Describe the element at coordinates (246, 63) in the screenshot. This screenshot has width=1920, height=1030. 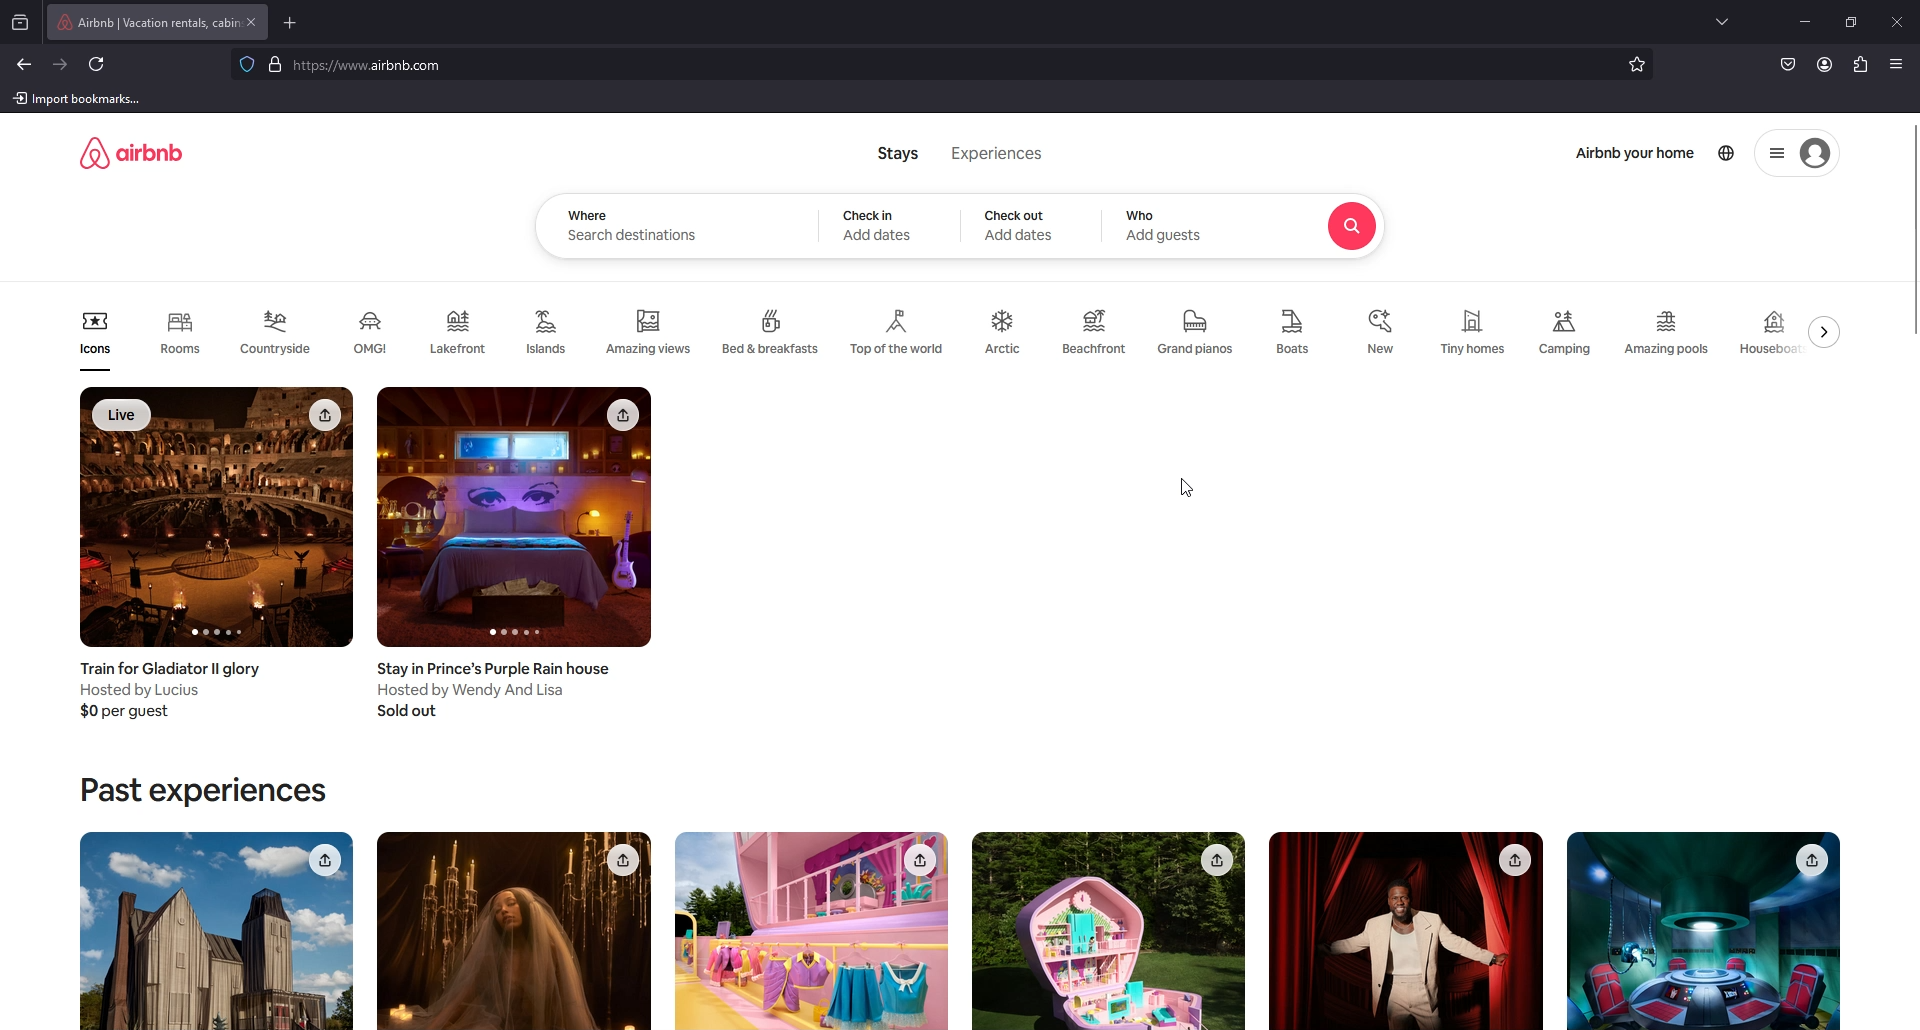
I see `blocking trackers` at that location.